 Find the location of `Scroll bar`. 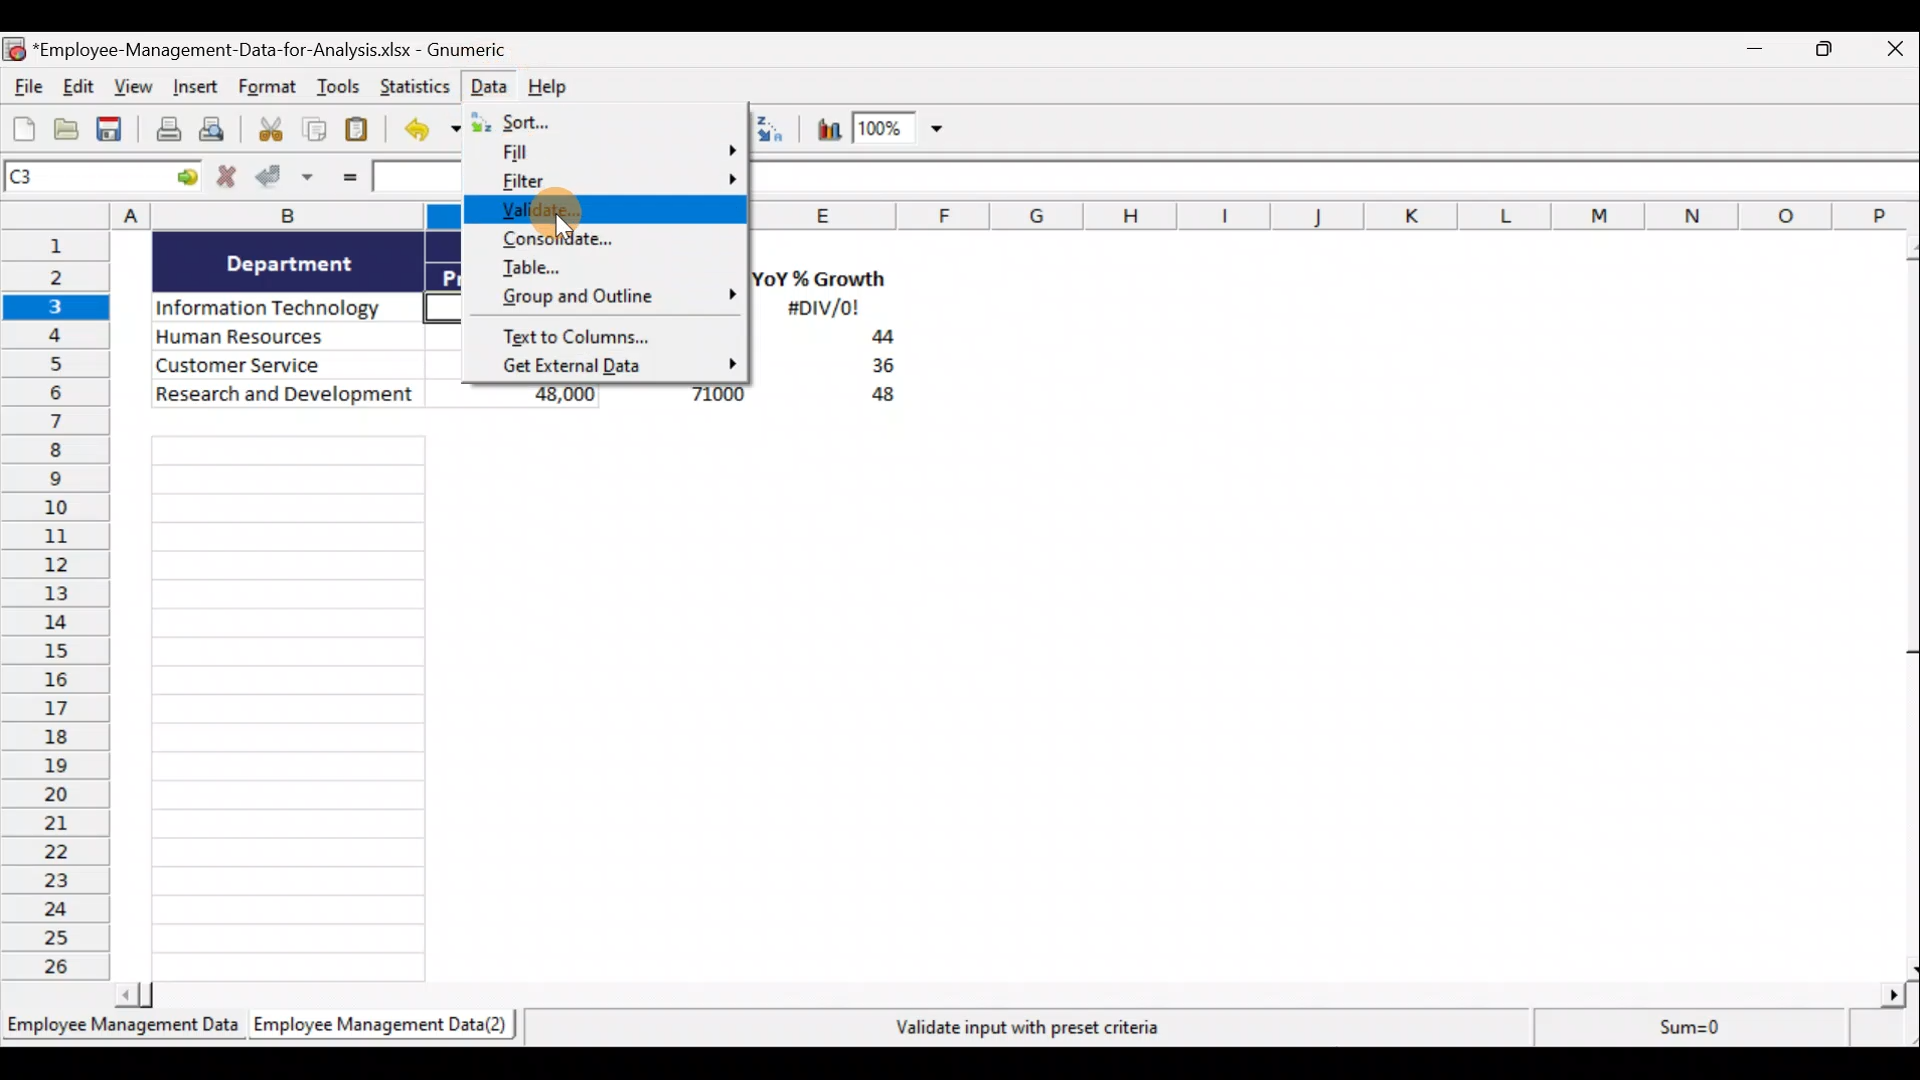

Scroll bar is located at coordinates (1017, 991).